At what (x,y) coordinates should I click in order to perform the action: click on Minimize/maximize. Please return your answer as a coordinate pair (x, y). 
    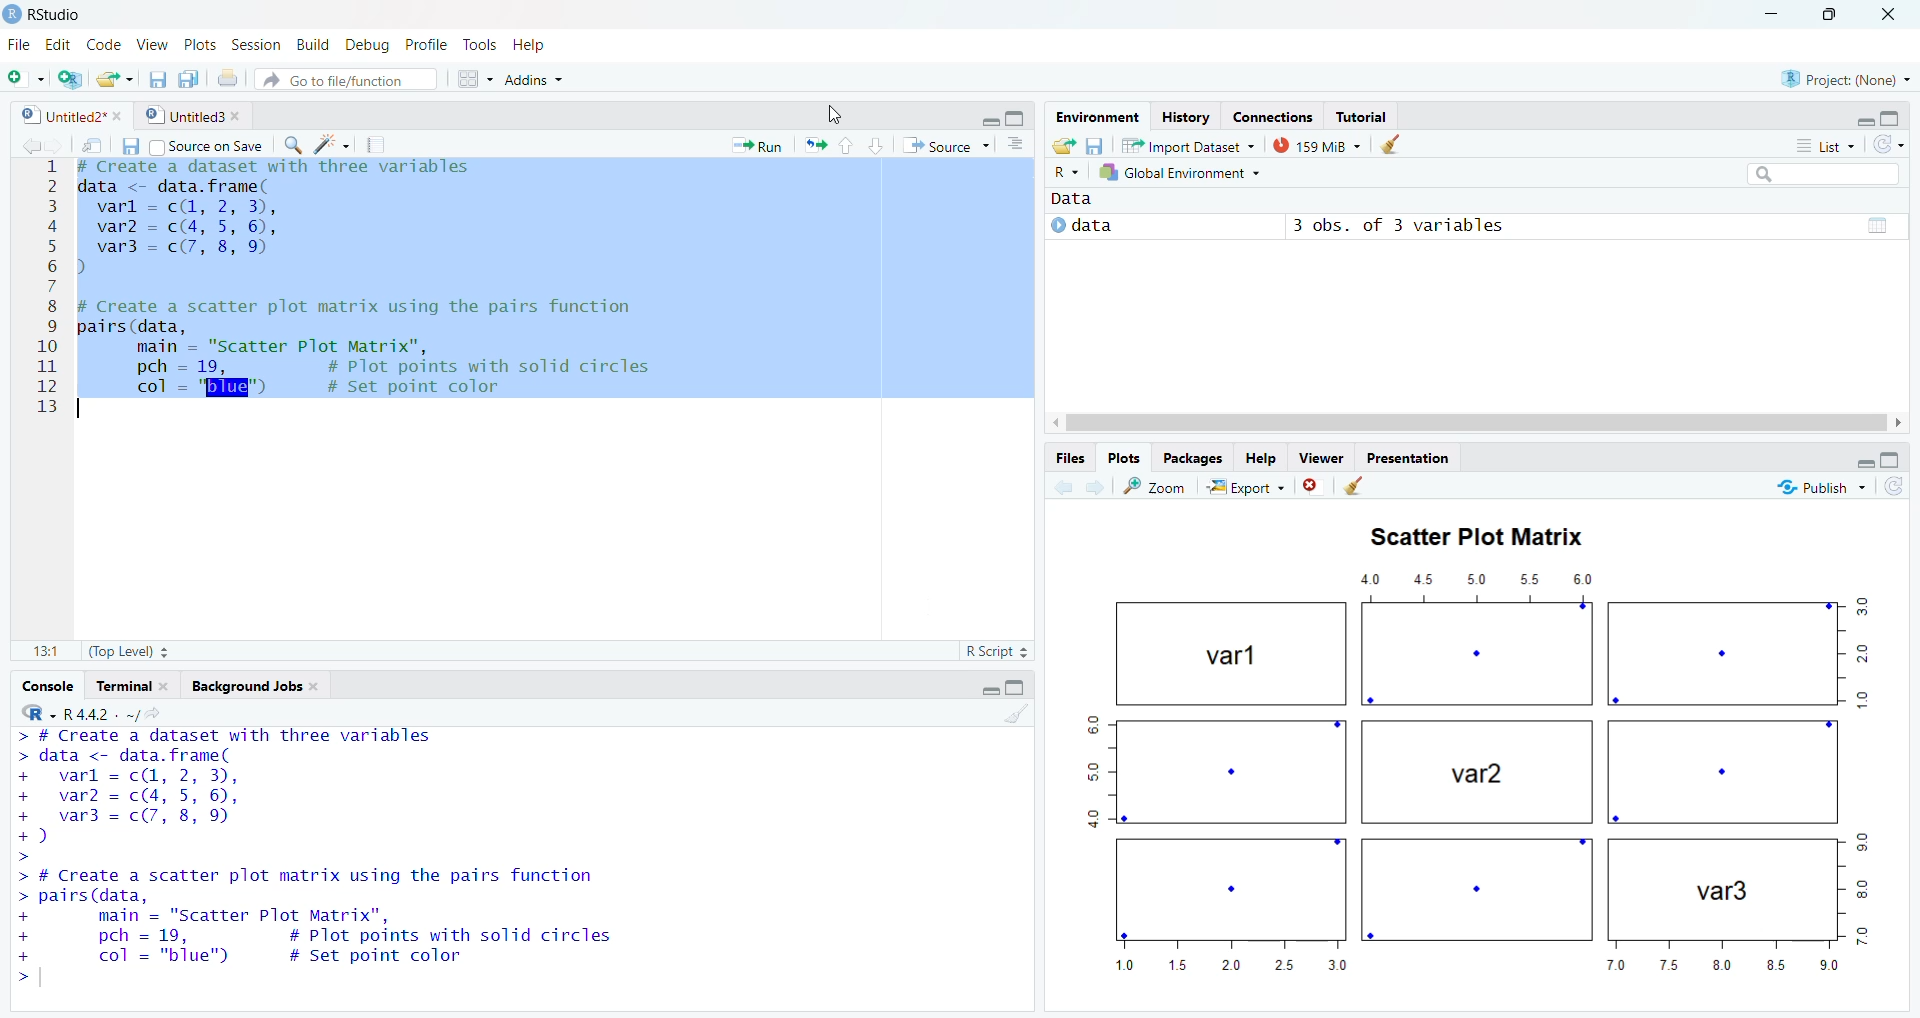
    Looking at the image, I should click on (1873, 457).